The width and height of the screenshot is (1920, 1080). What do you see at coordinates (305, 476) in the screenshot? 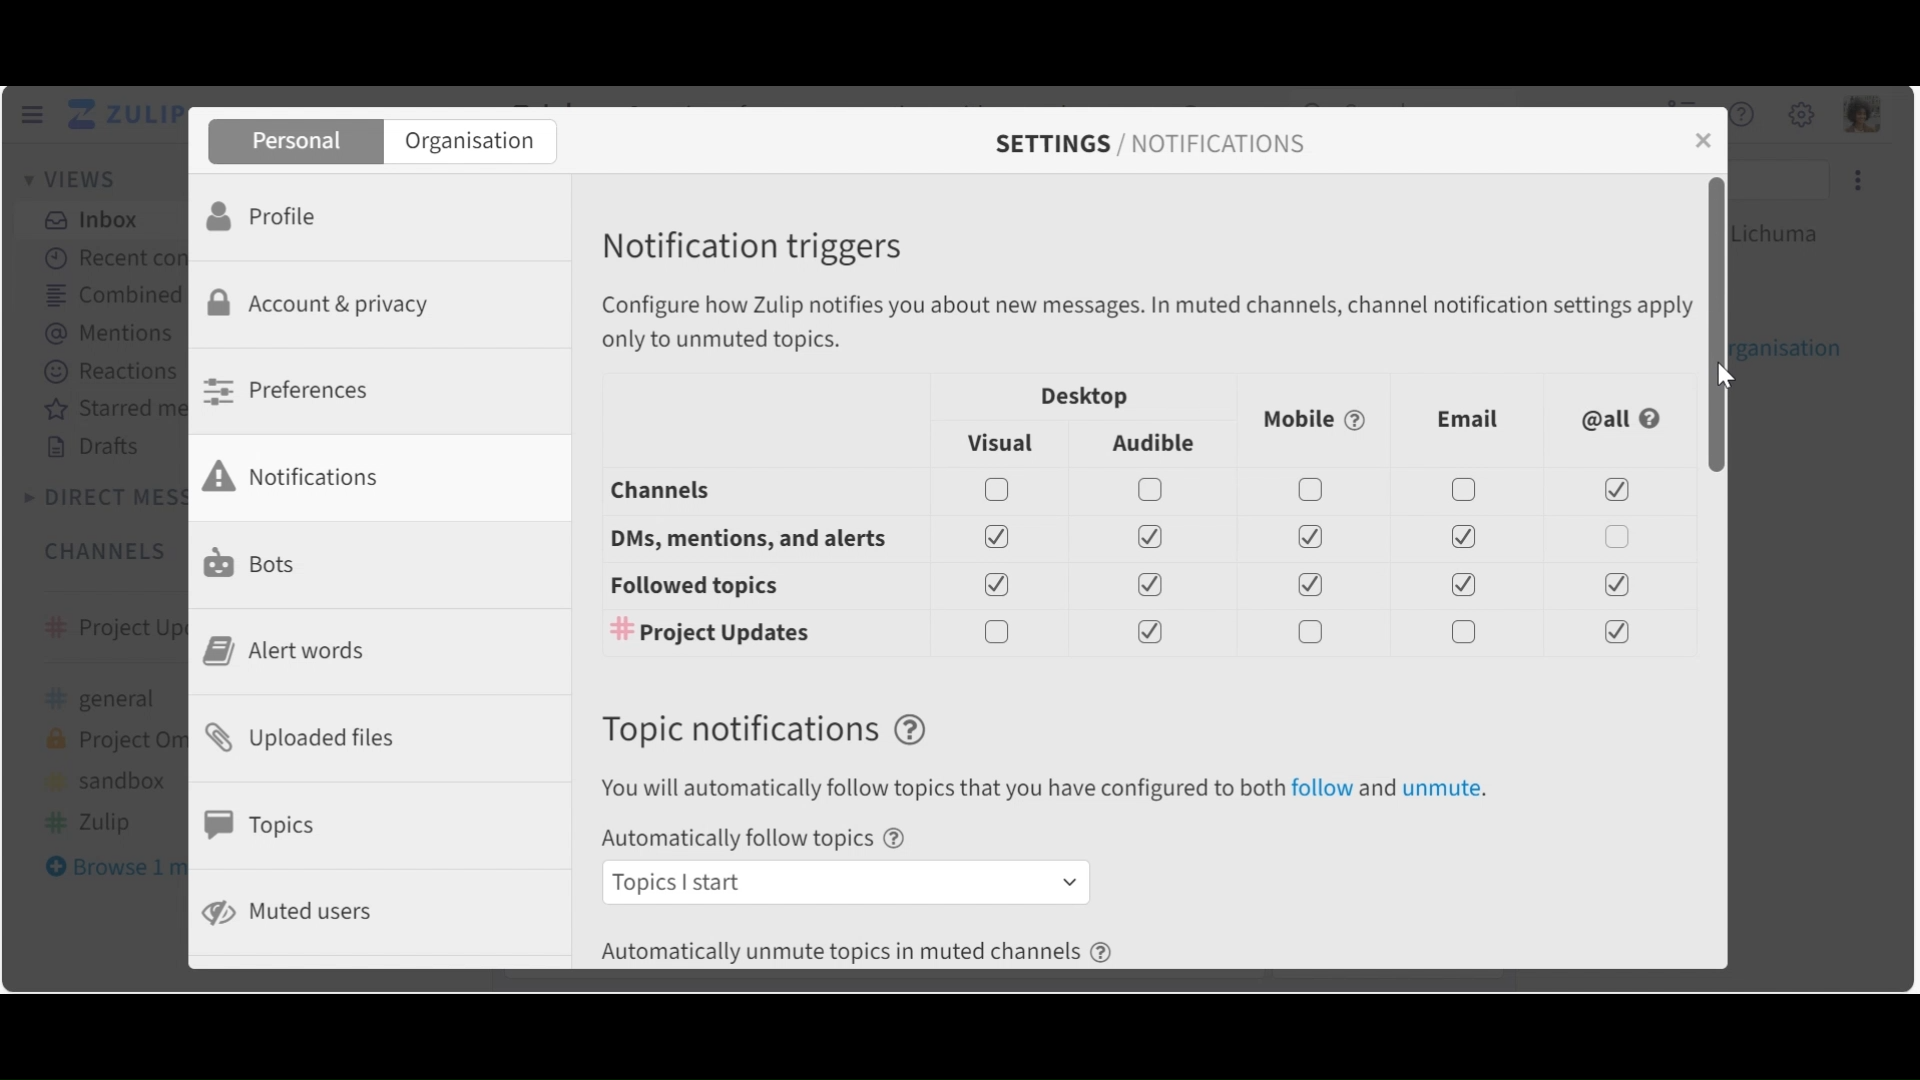
I see `Notifications` at bounding box center [305, 476].